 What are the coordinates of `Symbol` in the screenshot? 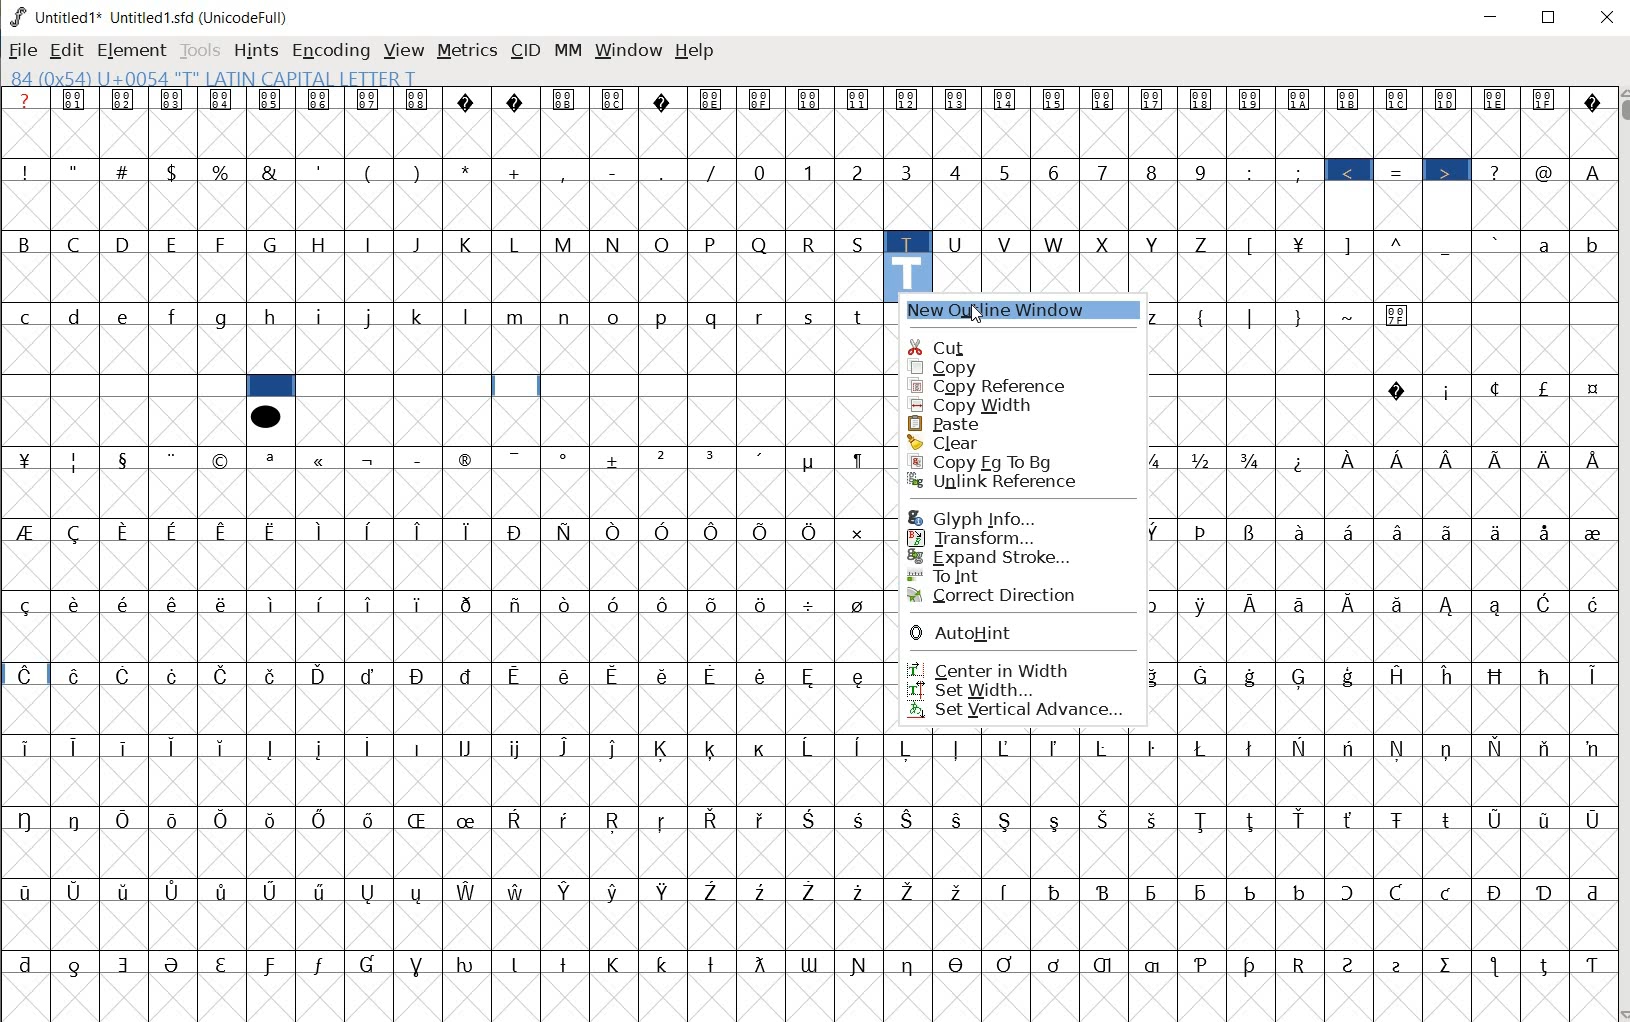 It's located at (665, 99).